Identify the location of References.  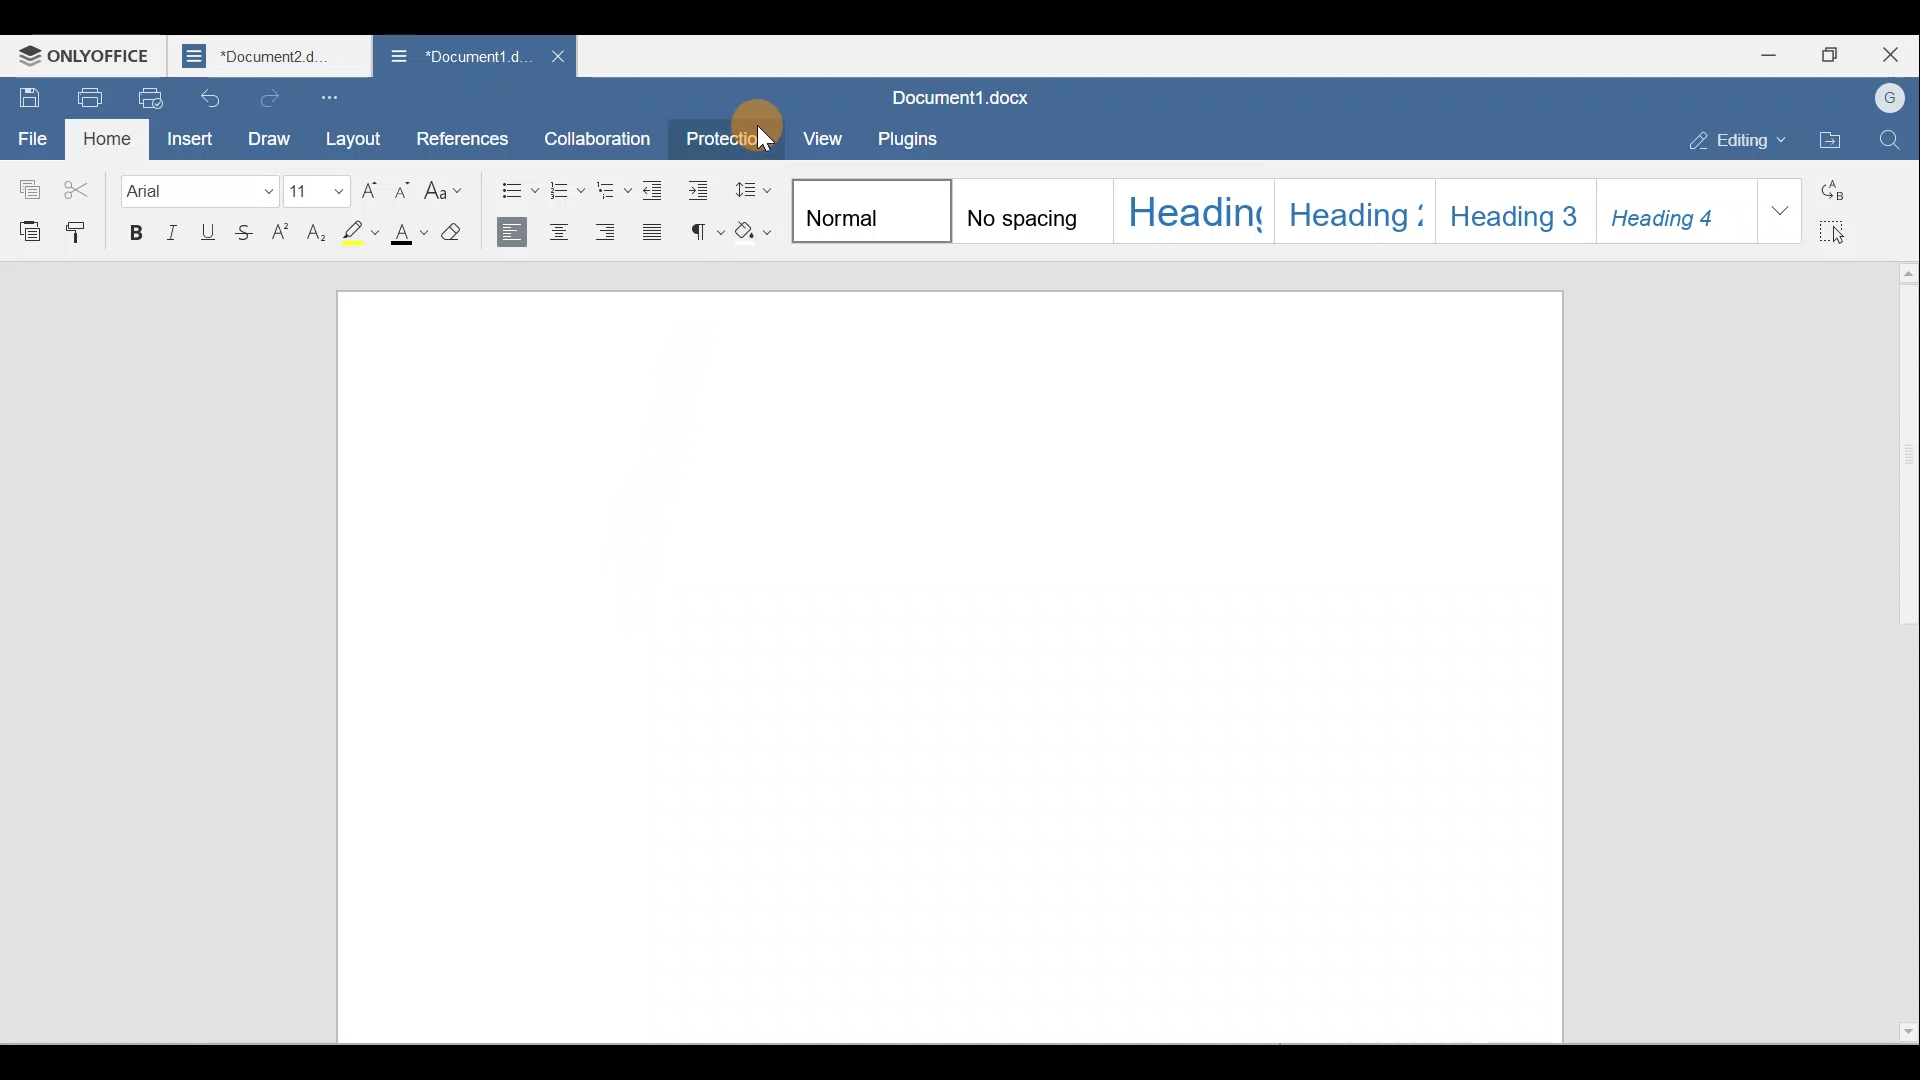
(462, 138).